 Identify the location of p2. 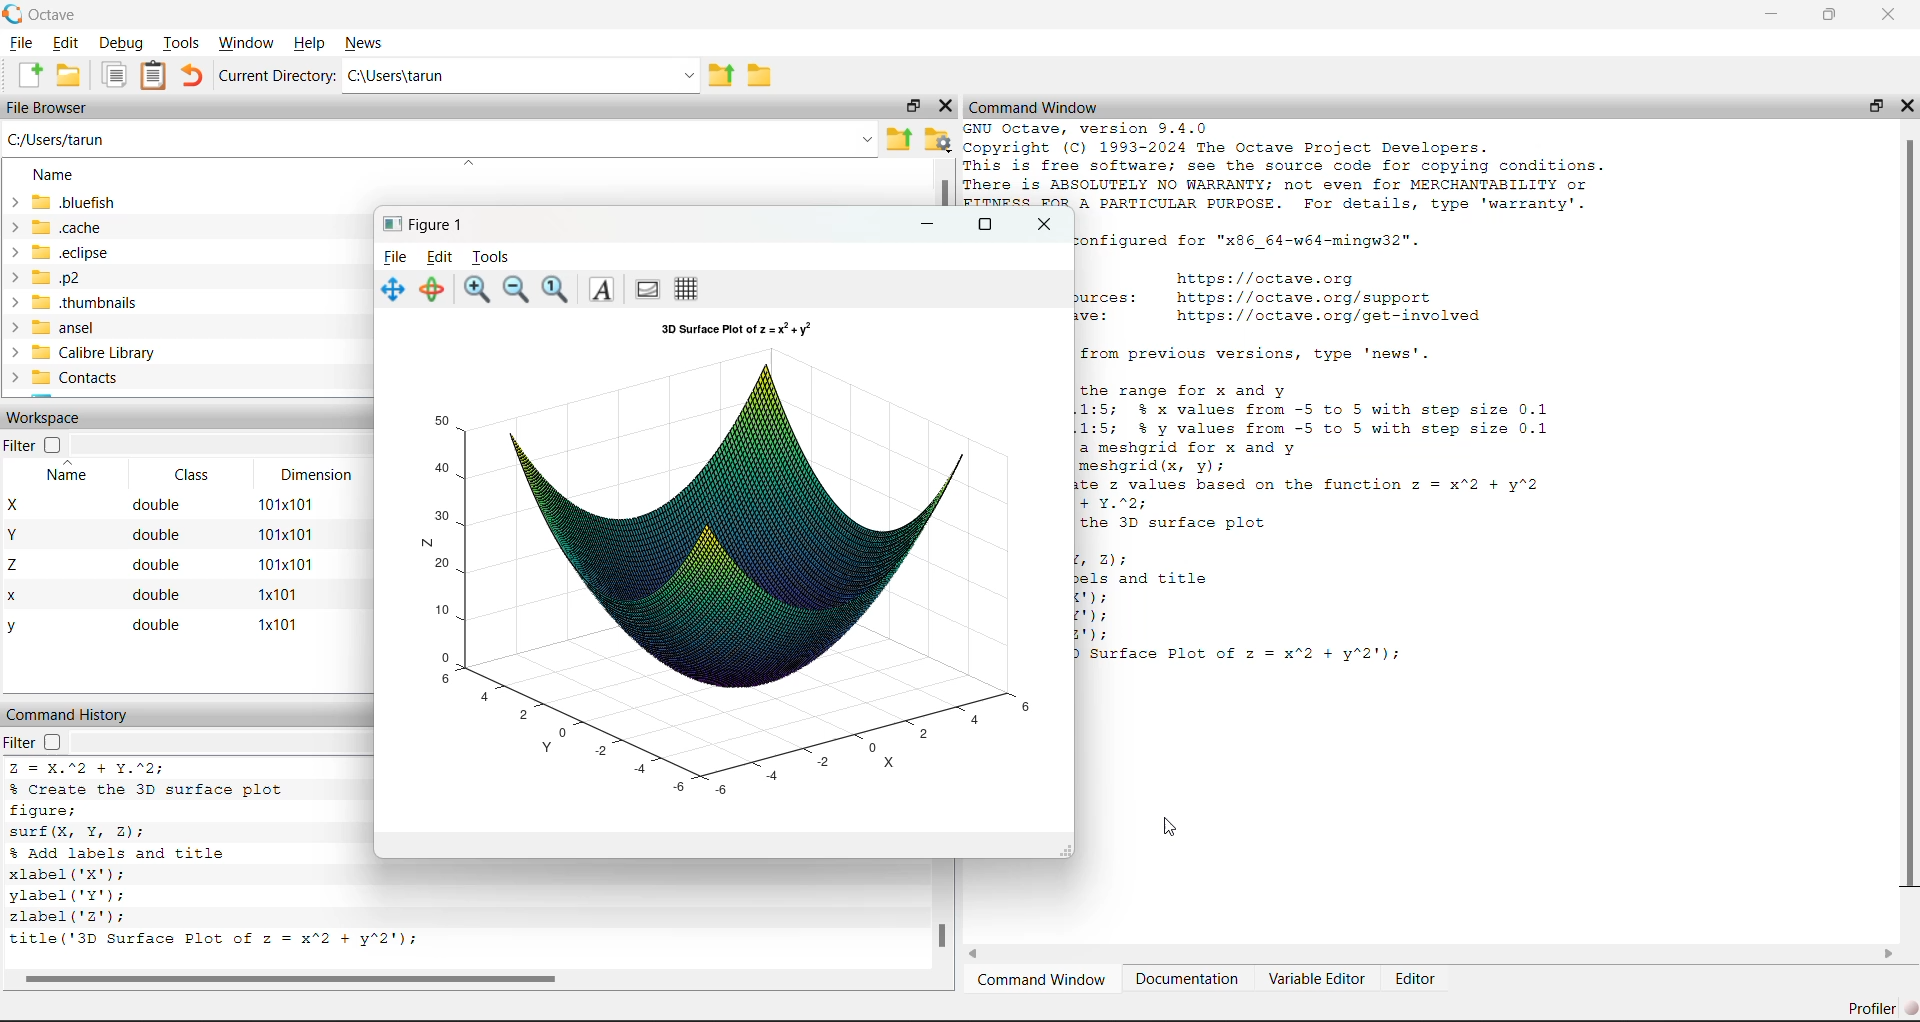
(44, 277).